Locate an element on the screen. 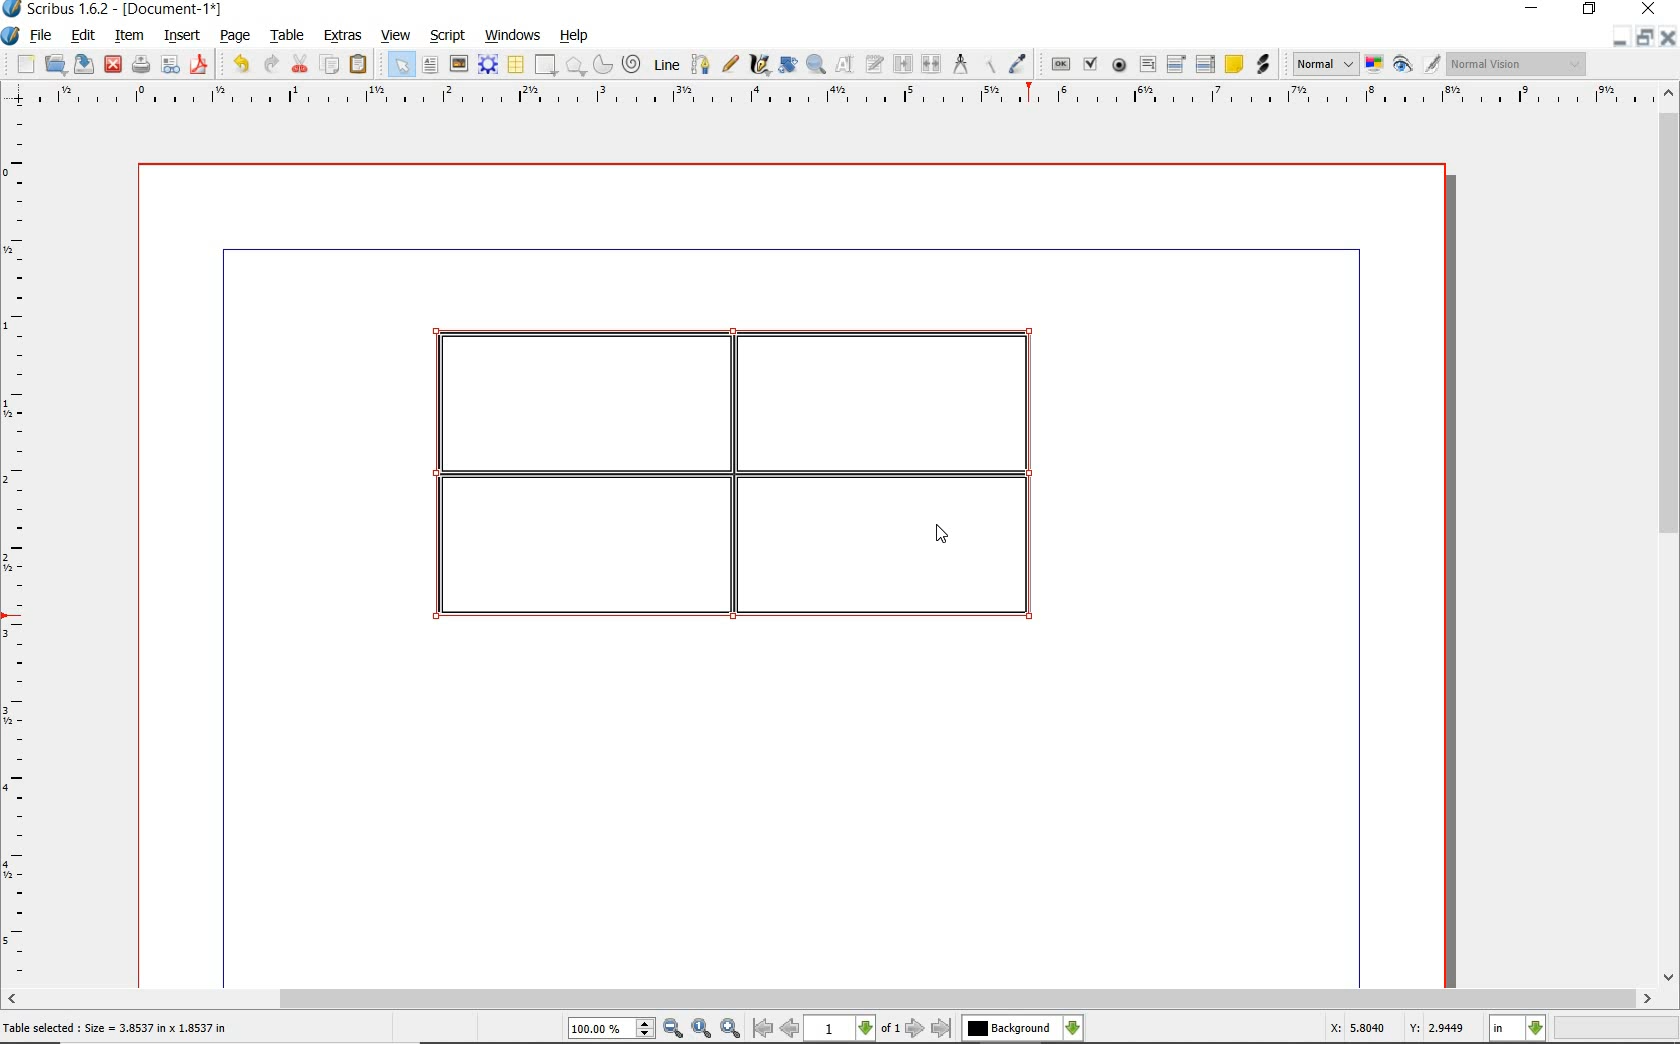 The width and height of the screenshot is (1680, 1044). shape is located at coordinates (576, 67).